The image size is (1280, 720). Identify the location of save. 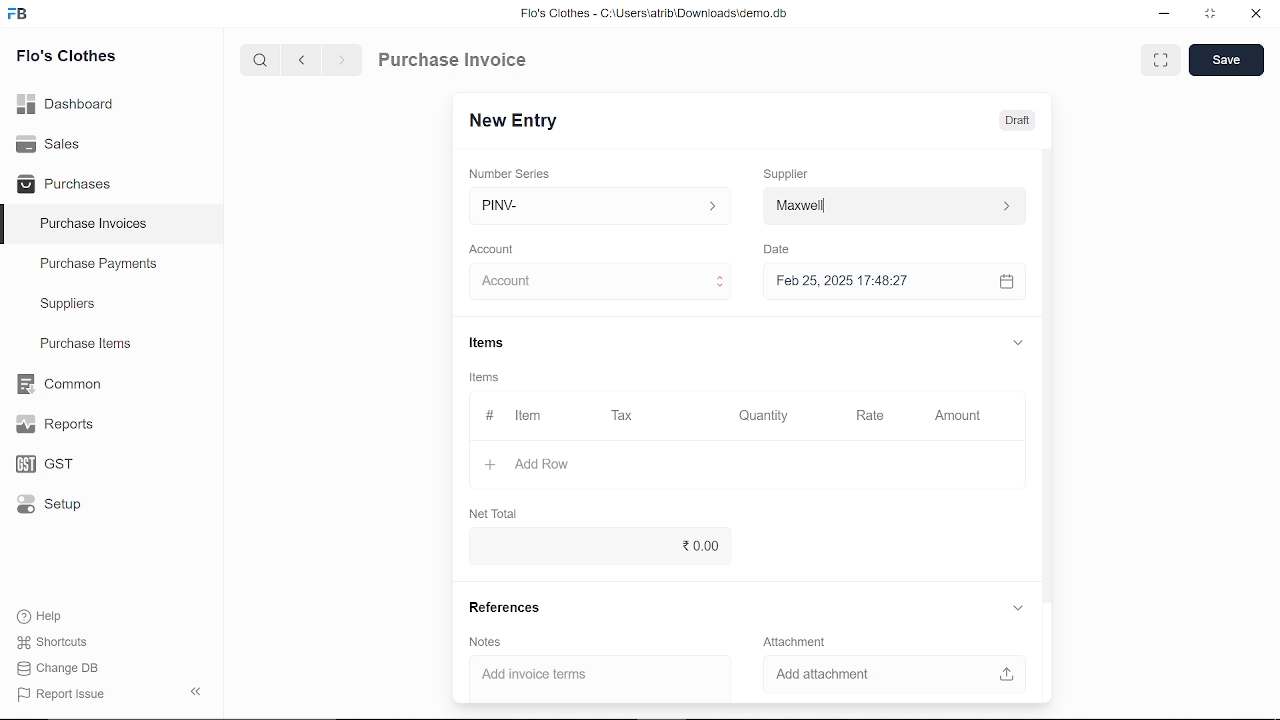
(1226, 61).